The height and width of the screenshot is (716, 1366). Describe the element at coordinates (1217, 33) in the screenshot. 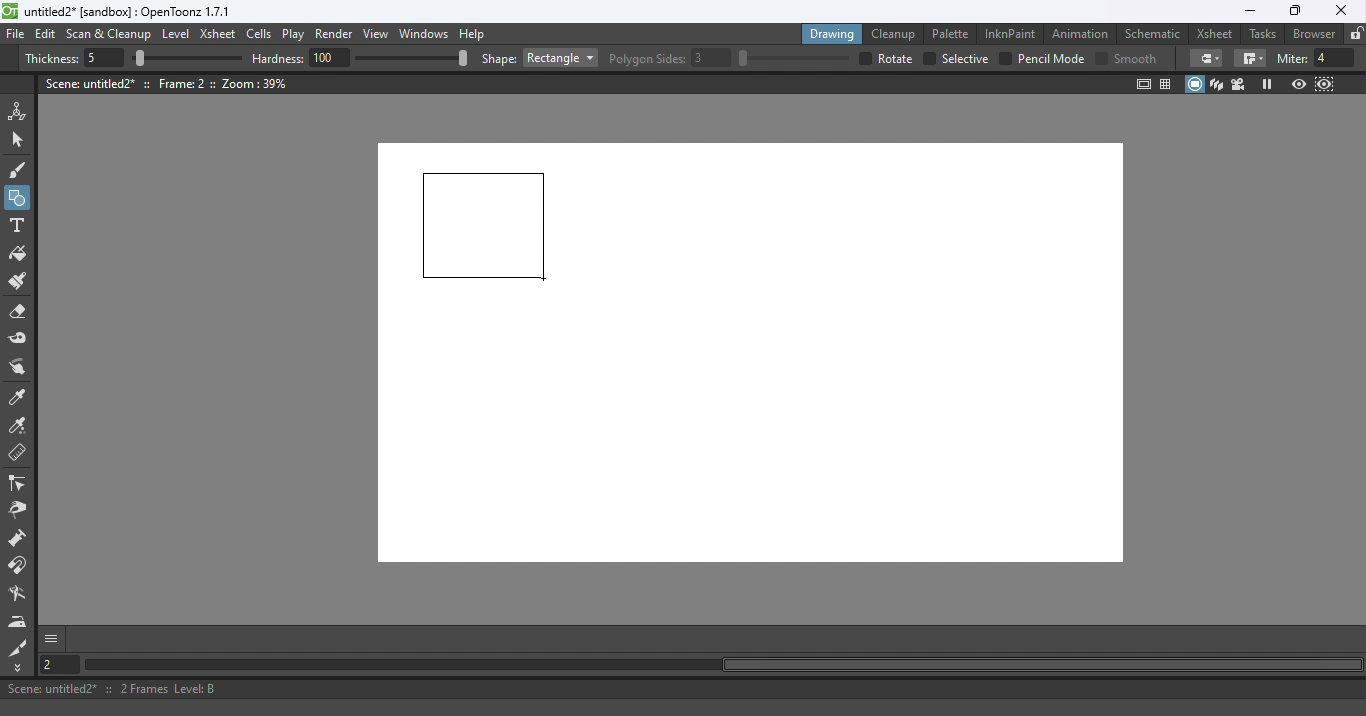

I see `Xsheet` at that location.